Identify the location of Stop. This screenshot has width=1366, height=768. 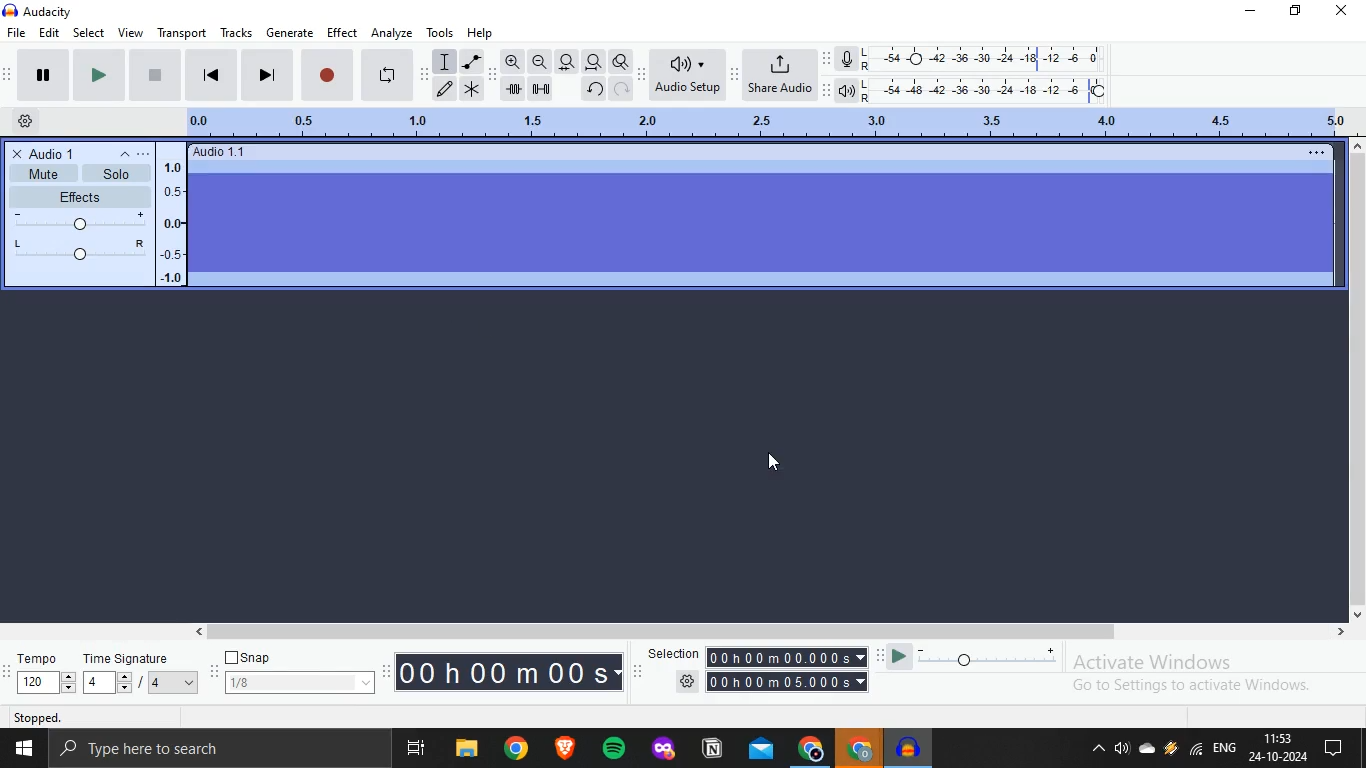
(154, 77).